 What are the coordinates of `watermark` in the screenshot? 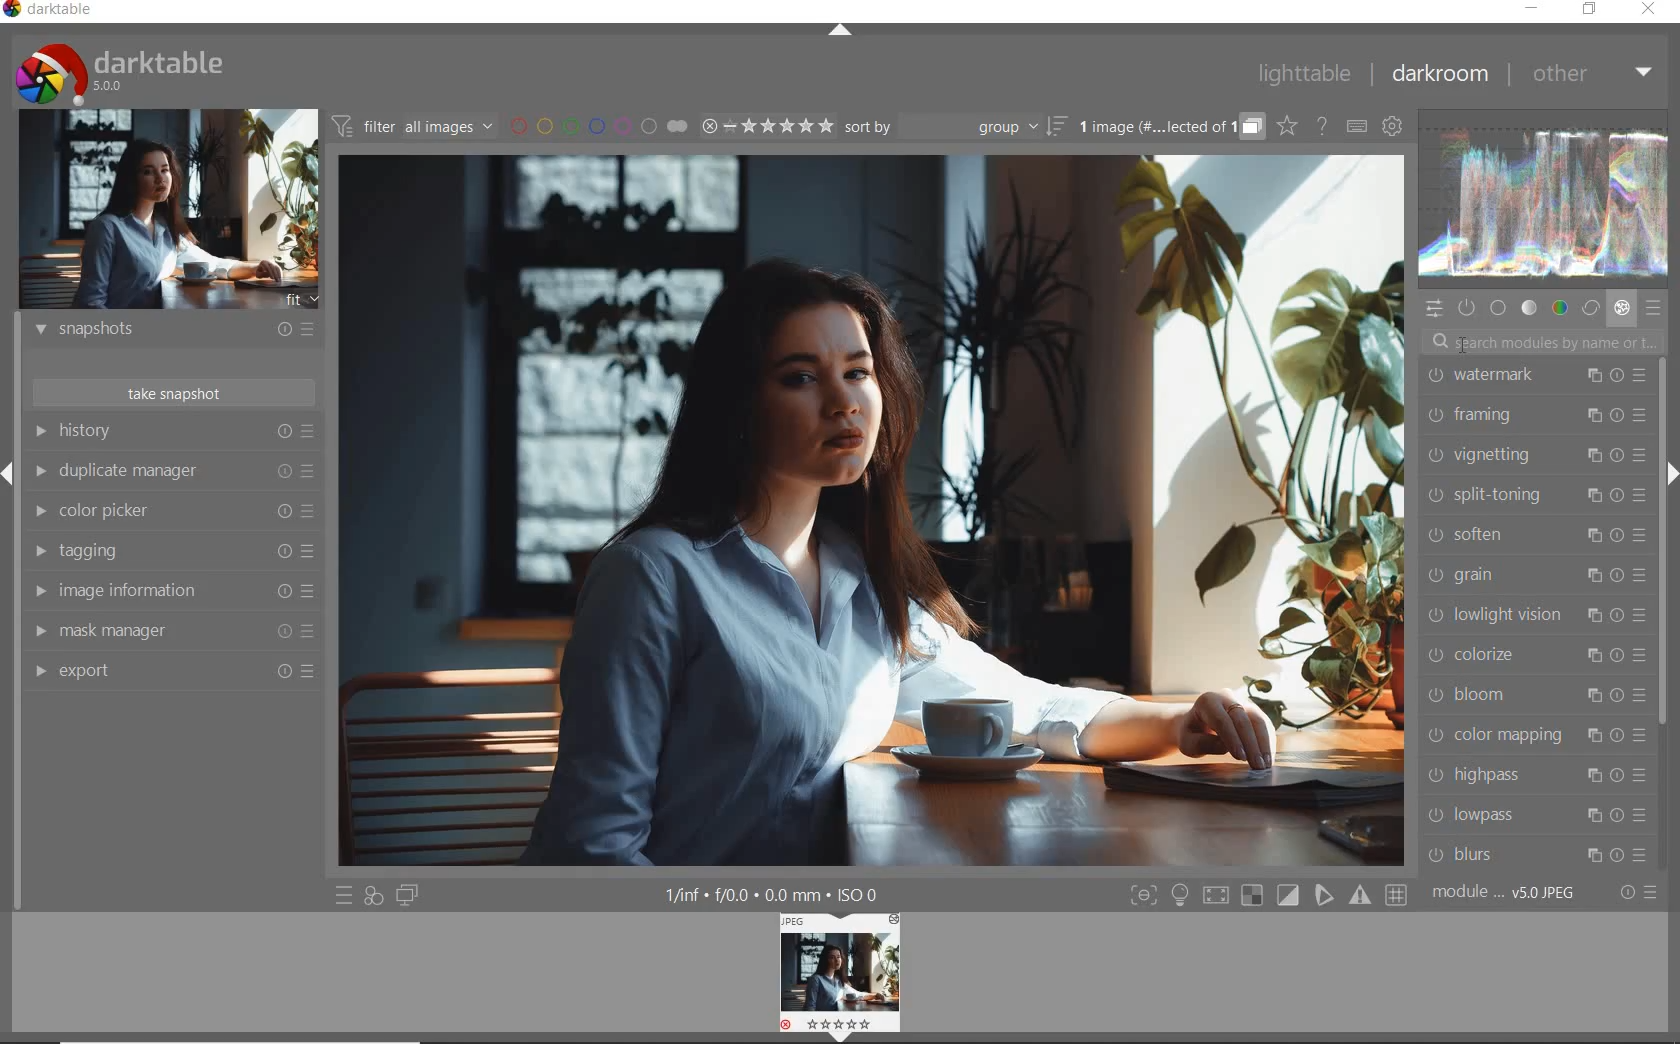 It's located at (1533, 380).